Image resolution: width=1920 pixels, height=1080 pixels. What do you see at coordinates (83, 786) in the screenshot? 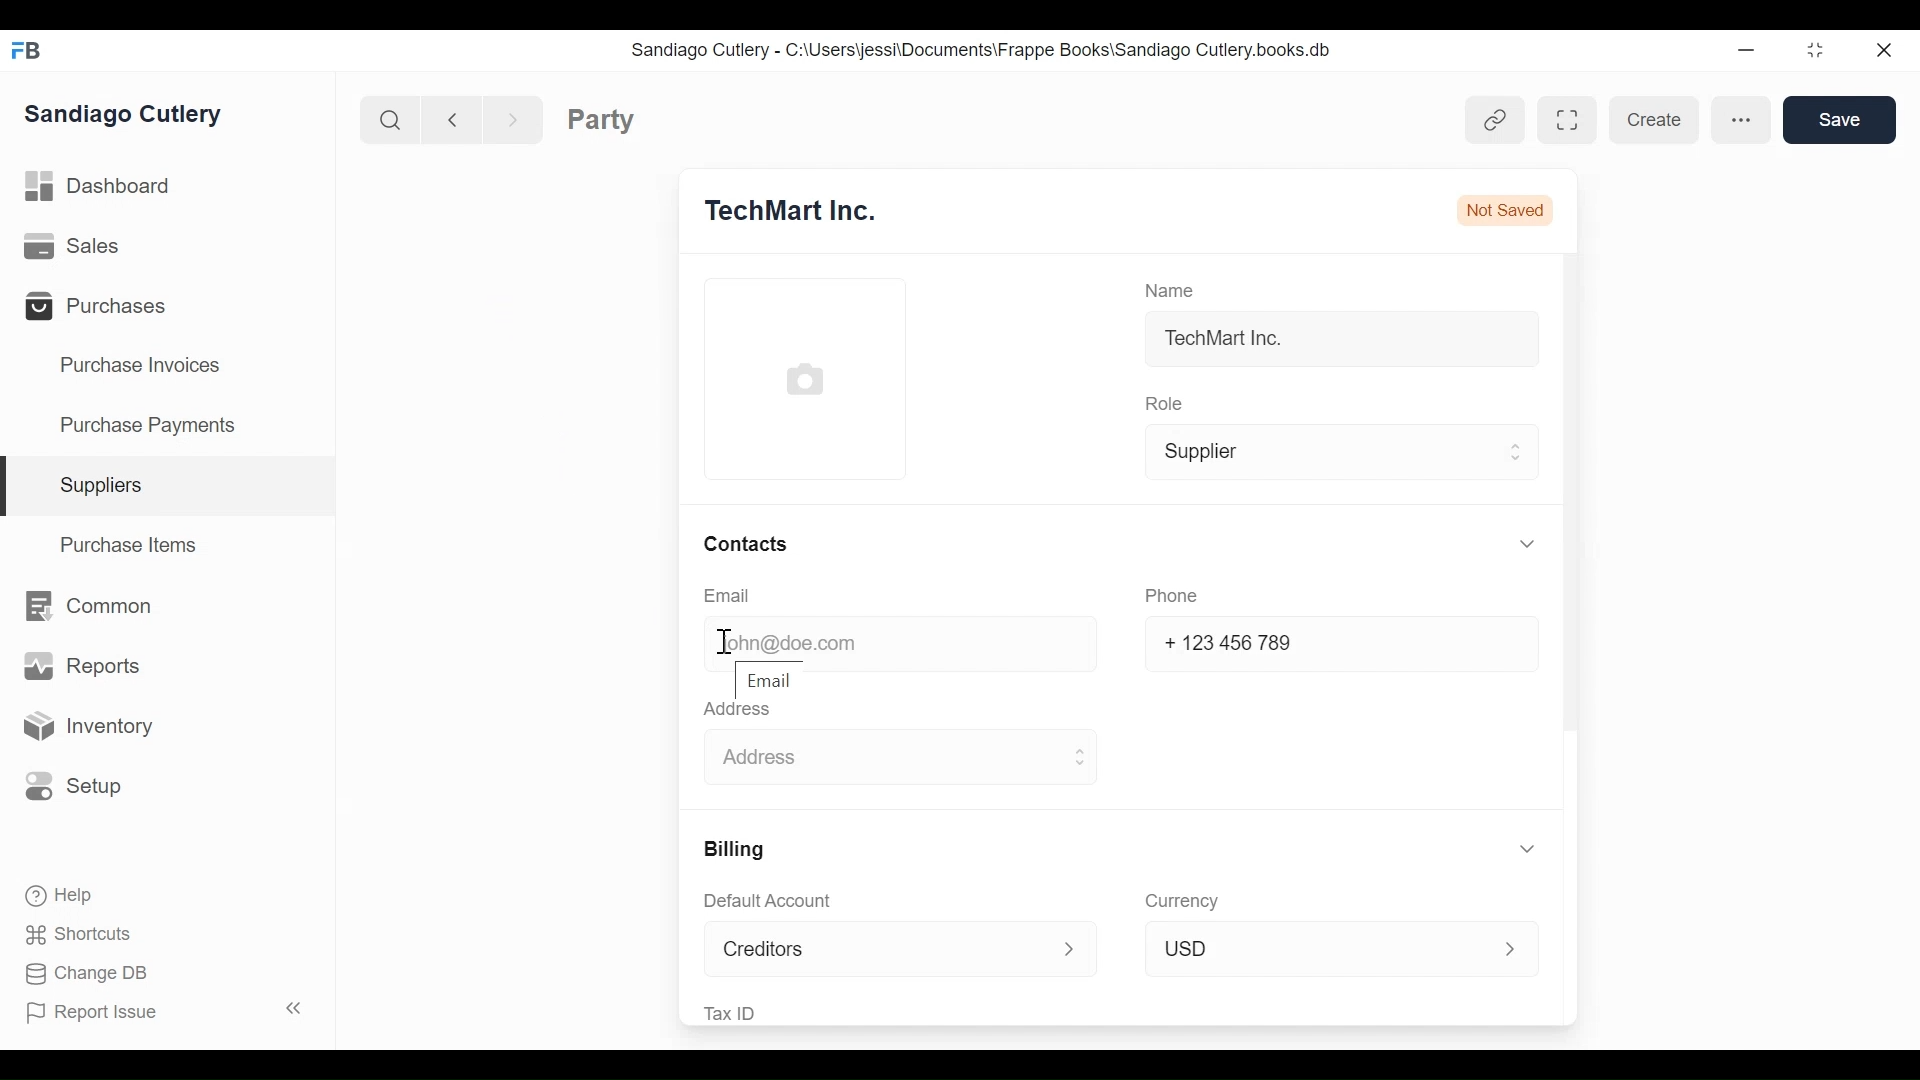
I see `Setup` at bounding box center [83, 786].